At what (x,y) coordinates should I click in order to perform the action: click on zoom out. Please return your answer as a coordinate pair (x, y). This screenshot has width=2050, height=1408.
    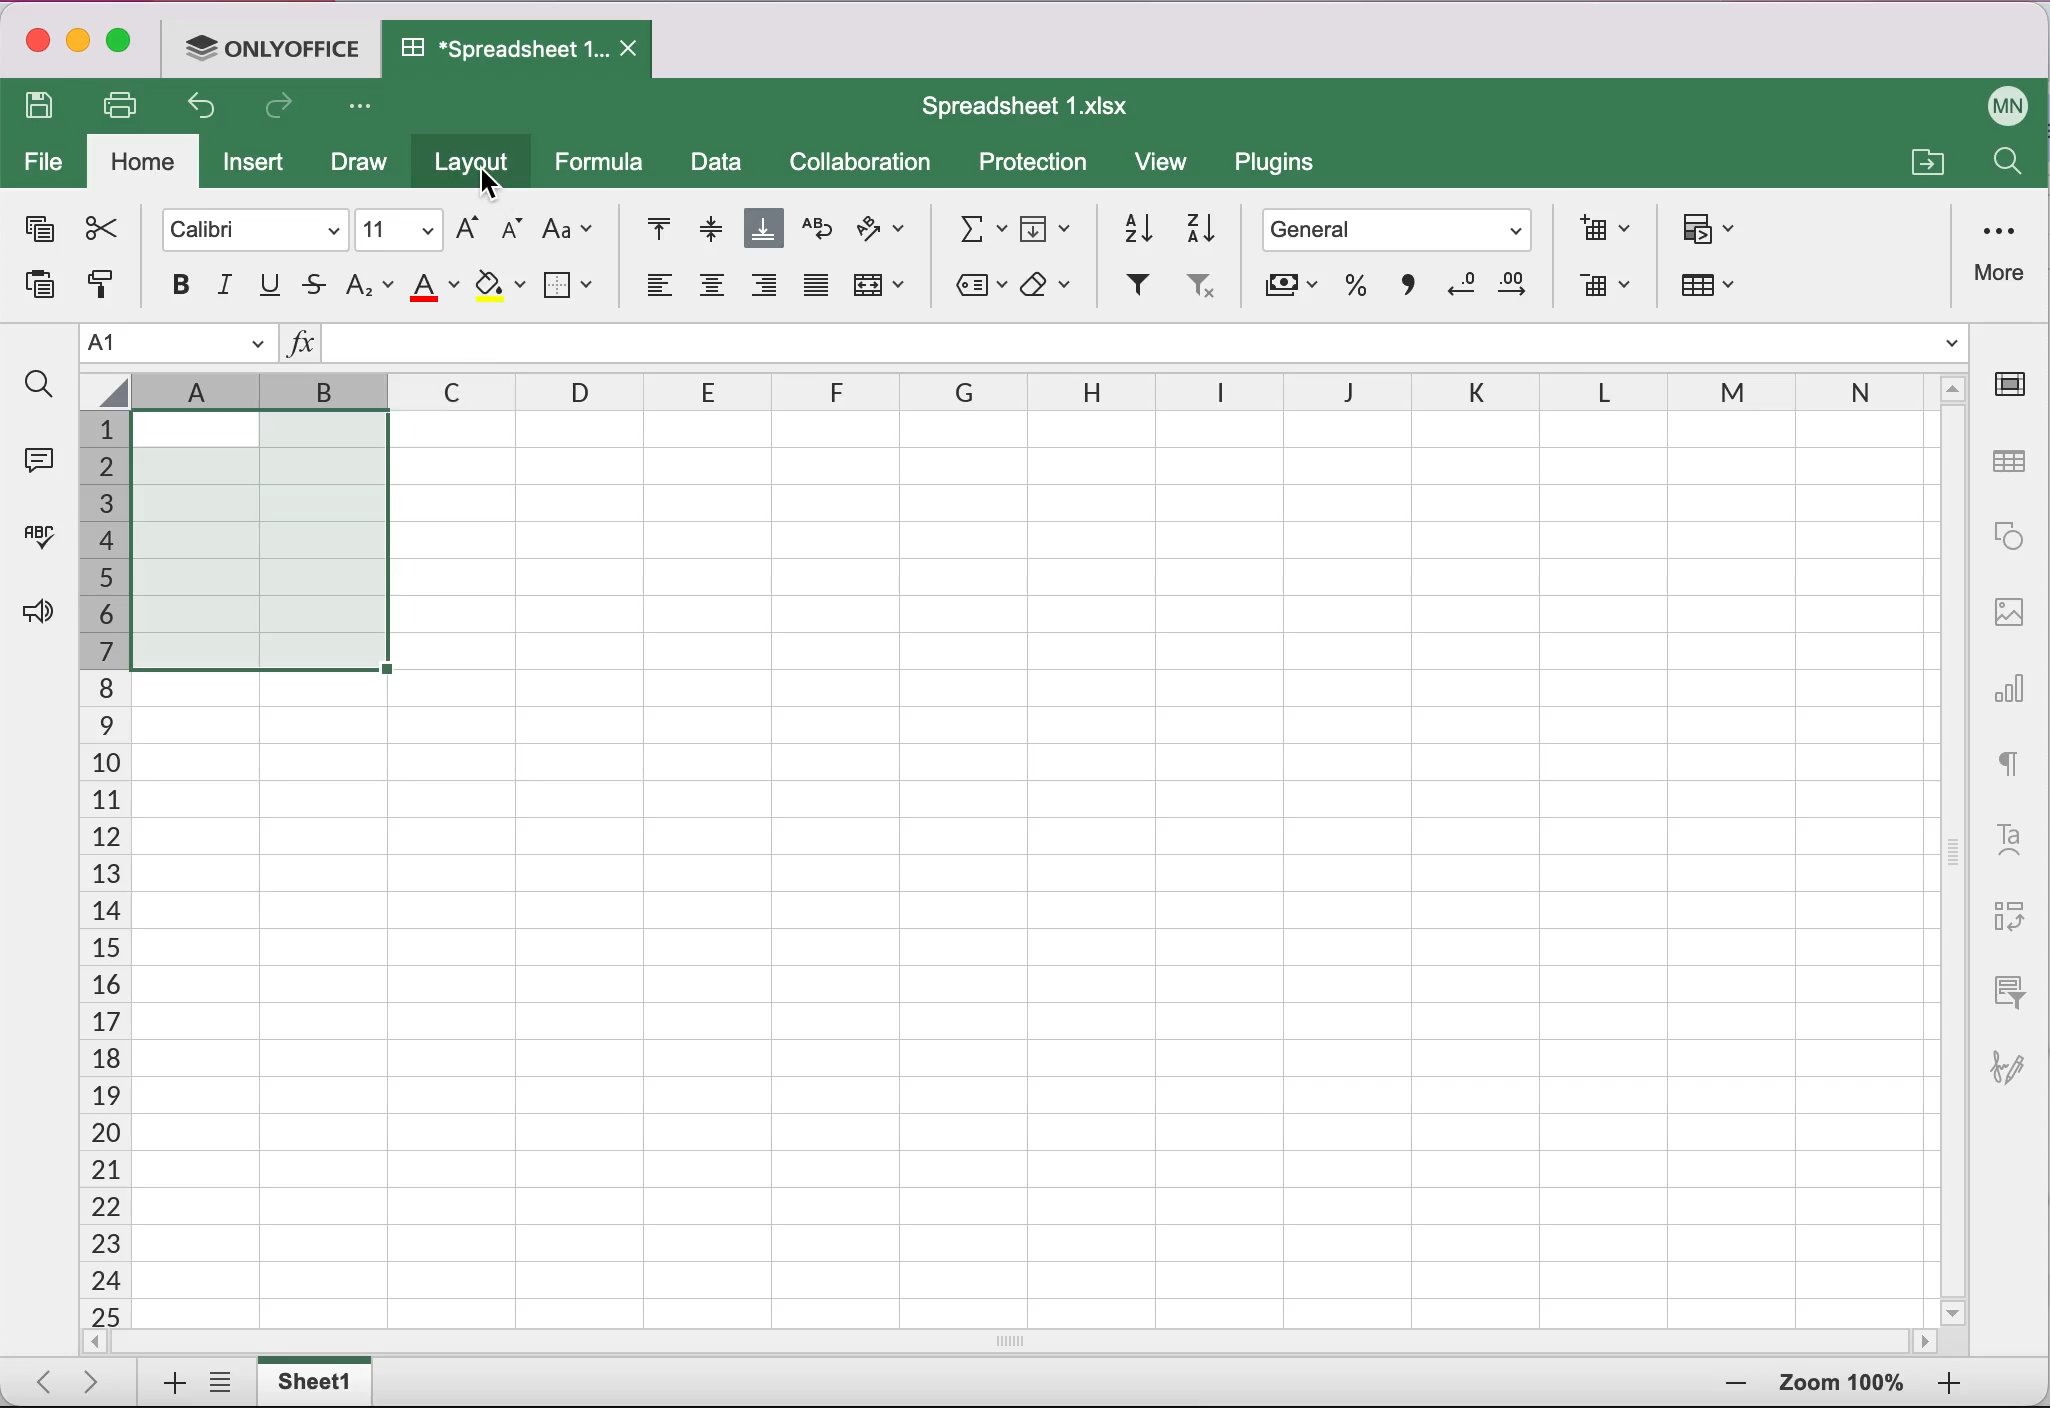
    Looking at the image, I should click on (1949, 1385).